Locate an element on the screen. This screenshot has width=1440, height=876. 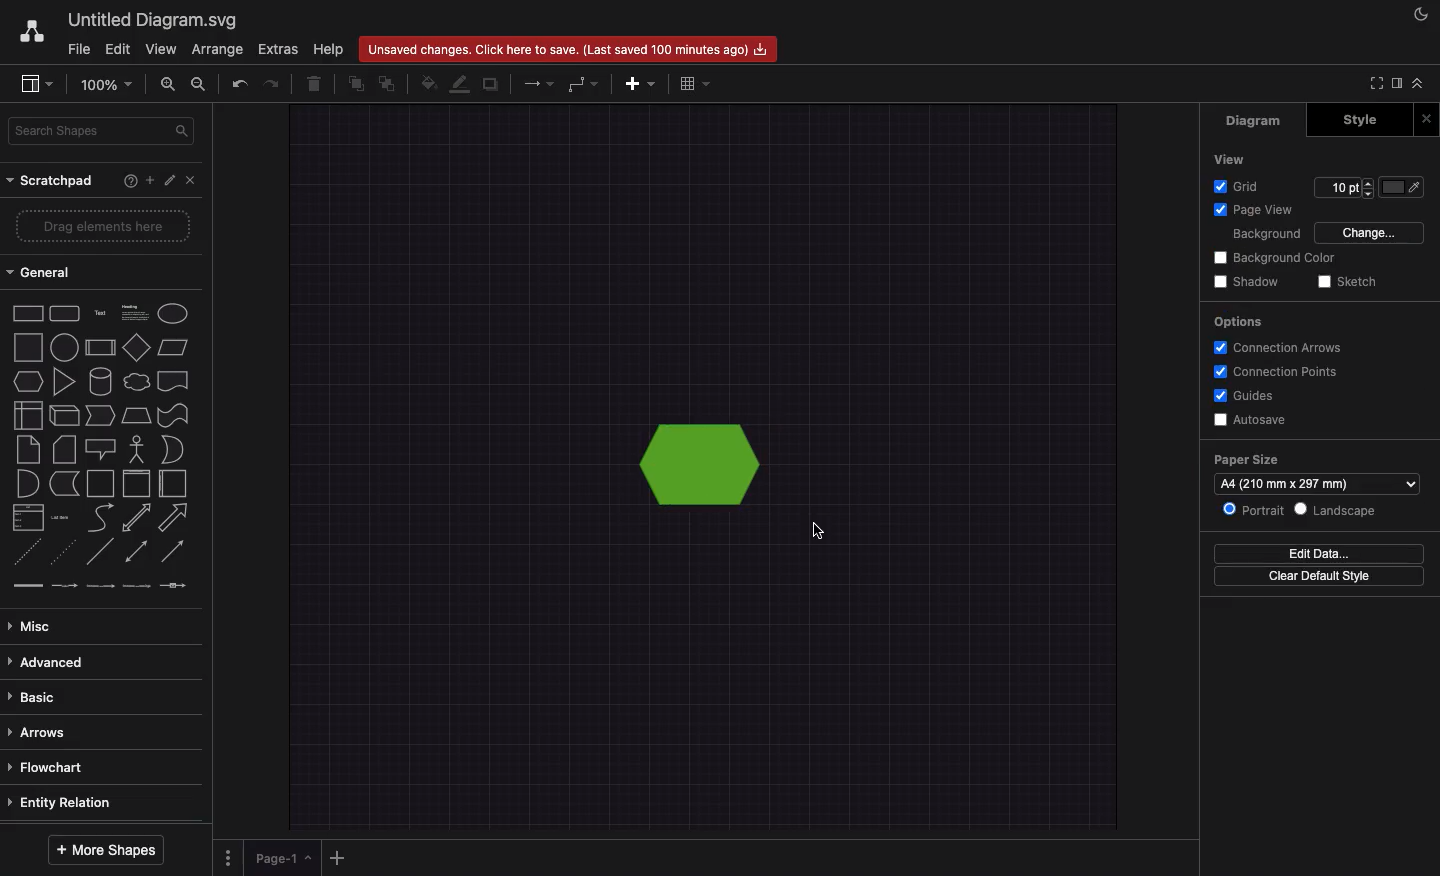
Guides is located at coordinates (1248, 394).